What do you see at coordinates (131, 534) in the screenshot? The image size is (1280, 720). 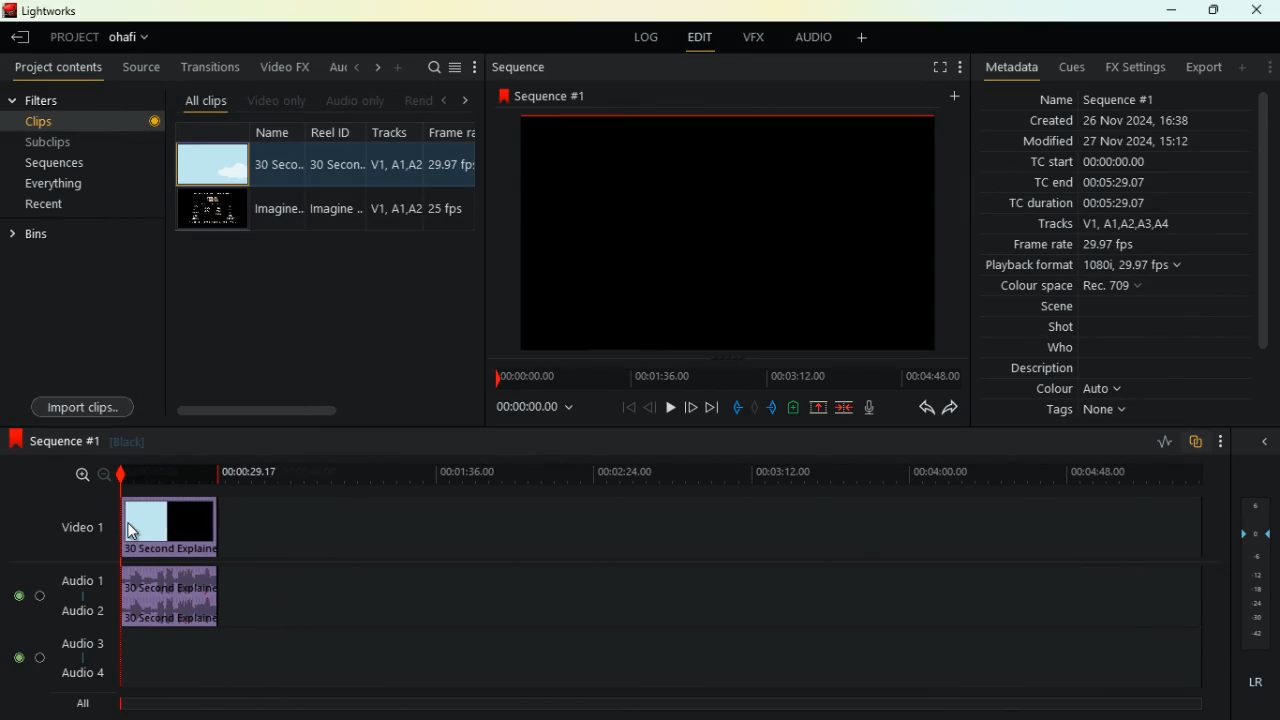 I see `cursor` at bounding box center [131, 534].